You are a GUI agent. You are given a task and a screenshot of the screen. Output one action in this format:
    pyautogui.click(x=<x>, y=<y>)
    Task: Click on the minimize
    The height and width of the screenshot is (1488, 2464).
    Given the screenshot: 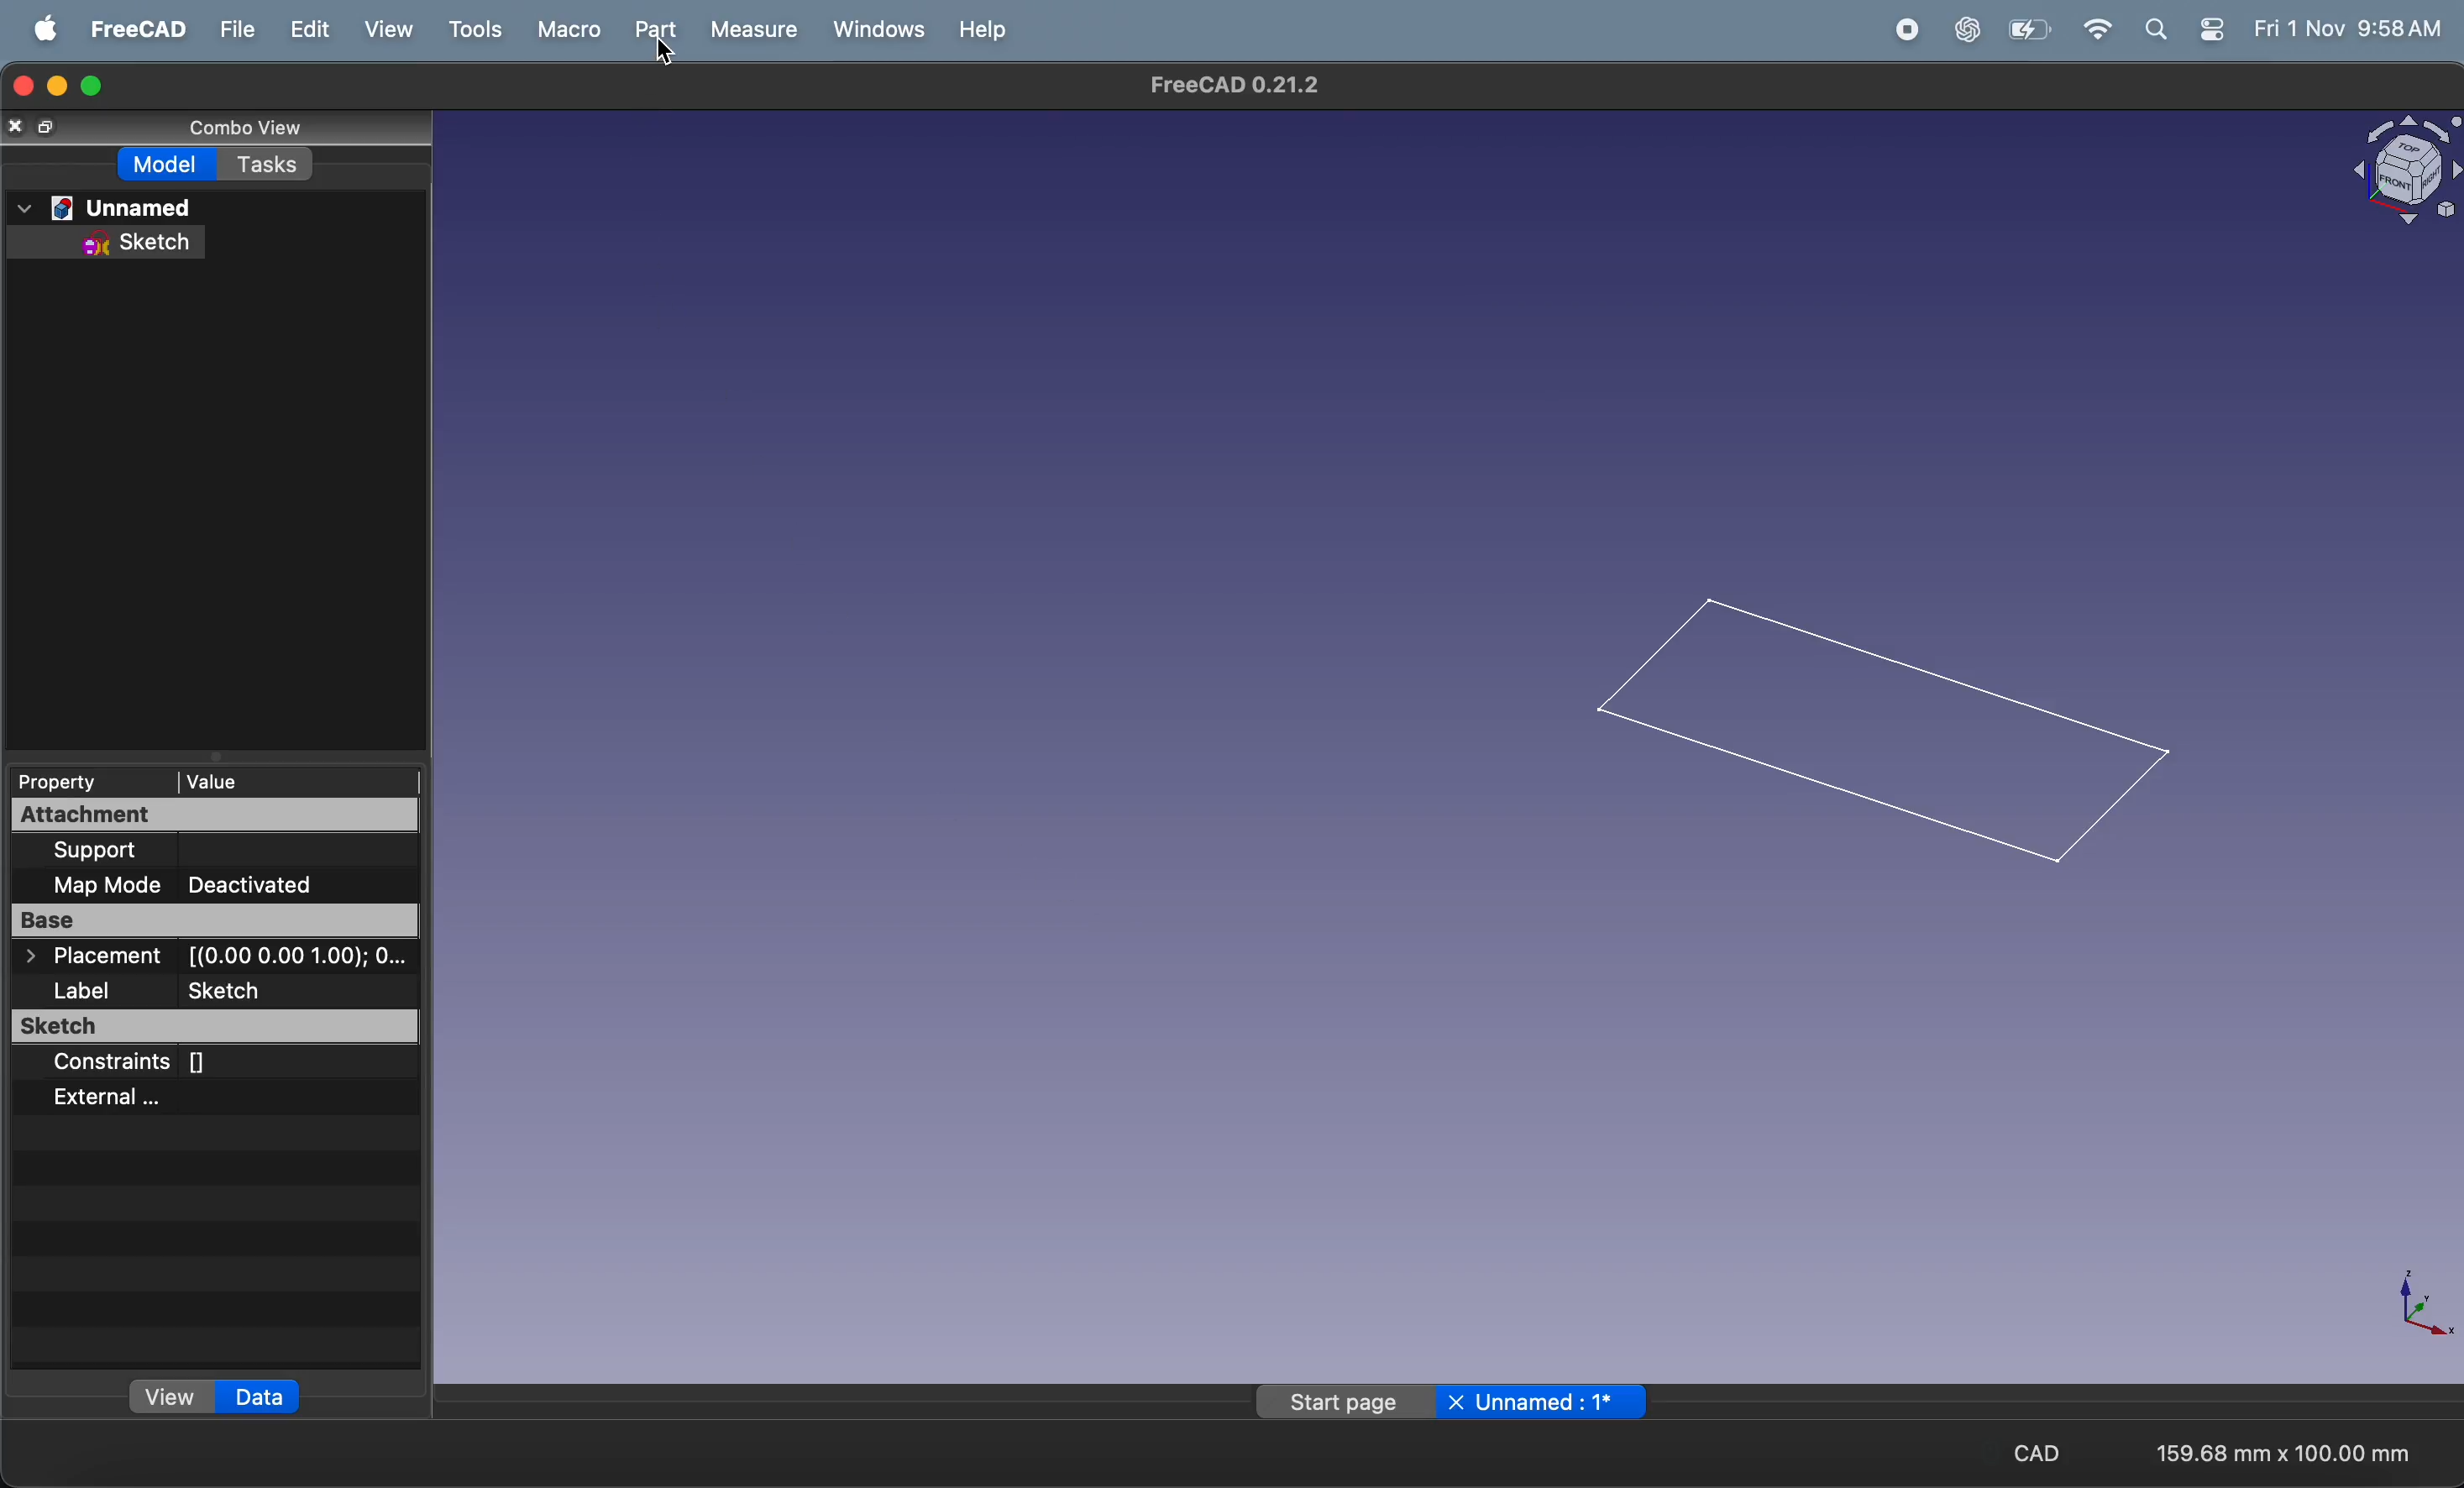 What is the action you would take?
    pyautogui.click(x=54, y=85)
    